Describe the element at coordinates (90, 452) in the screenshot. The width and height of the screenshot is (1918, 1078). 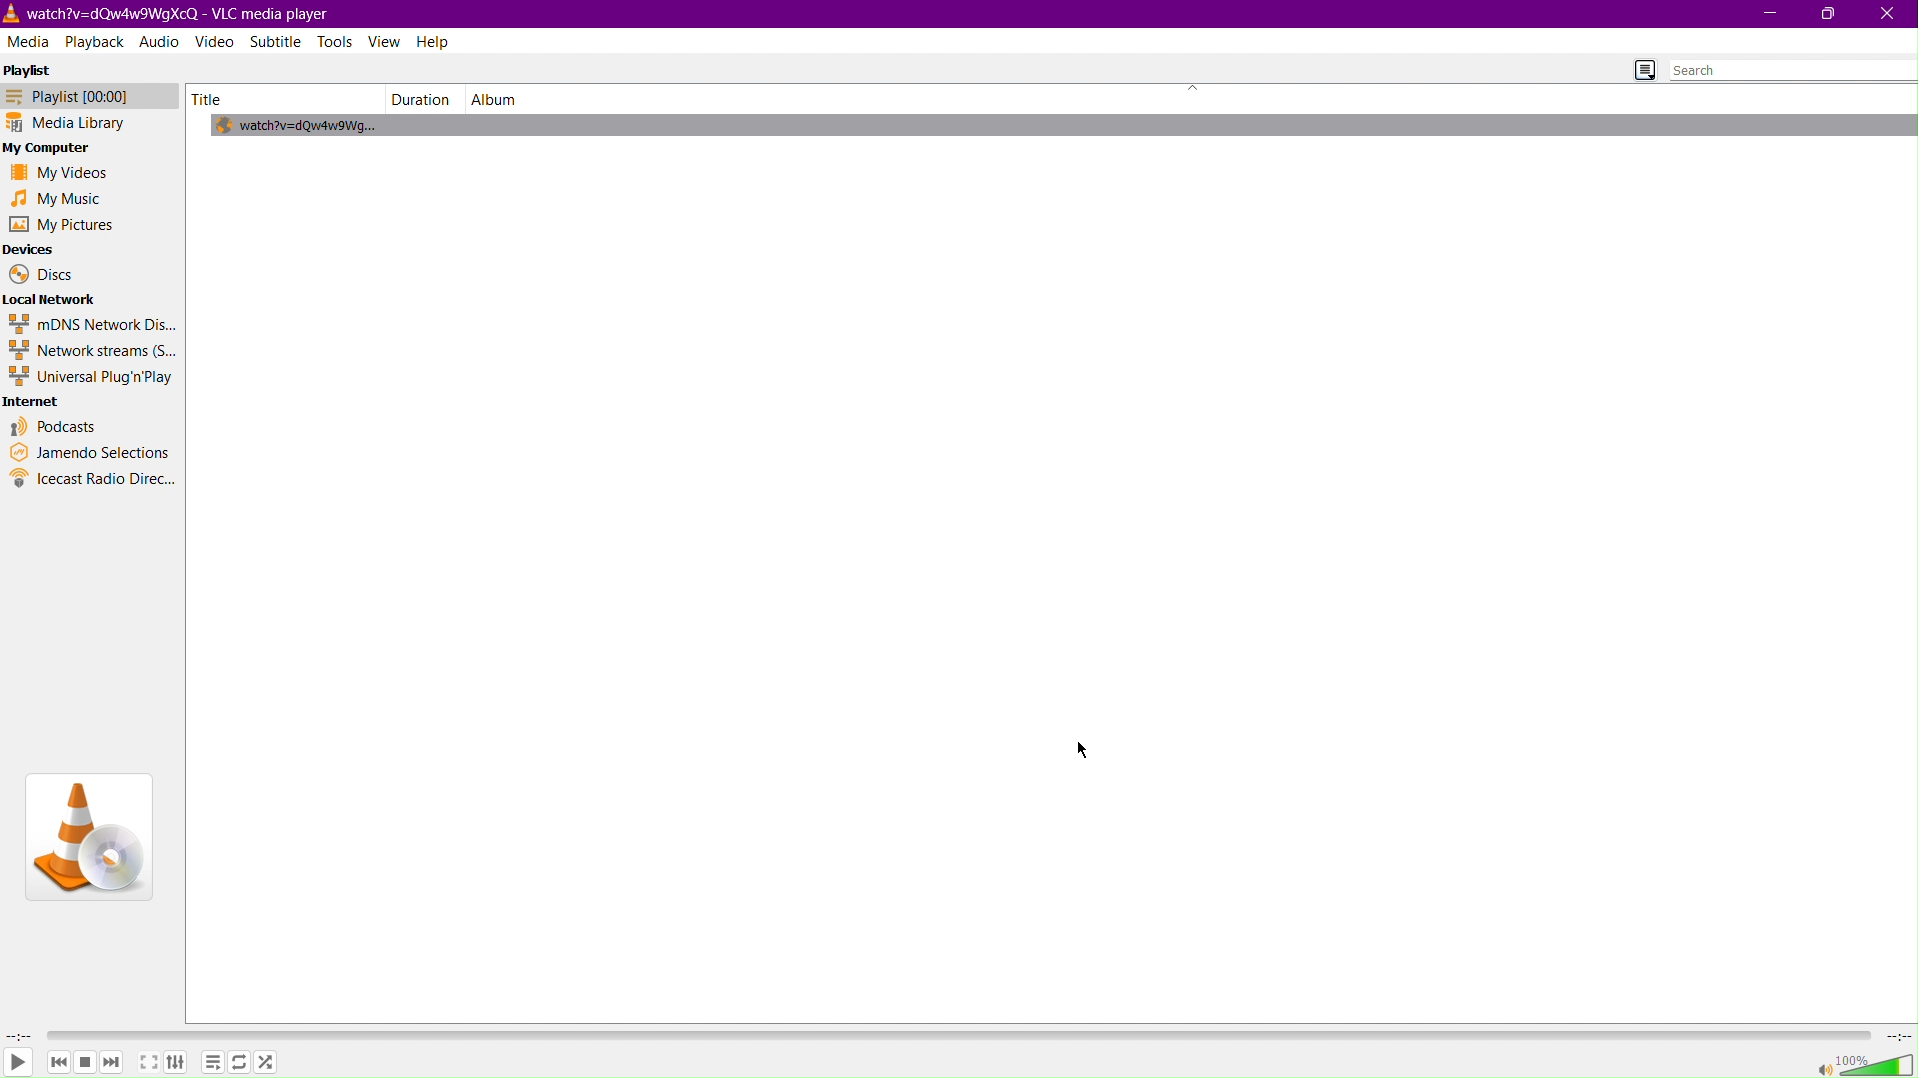
I see `Jamenda Selections` at that location.